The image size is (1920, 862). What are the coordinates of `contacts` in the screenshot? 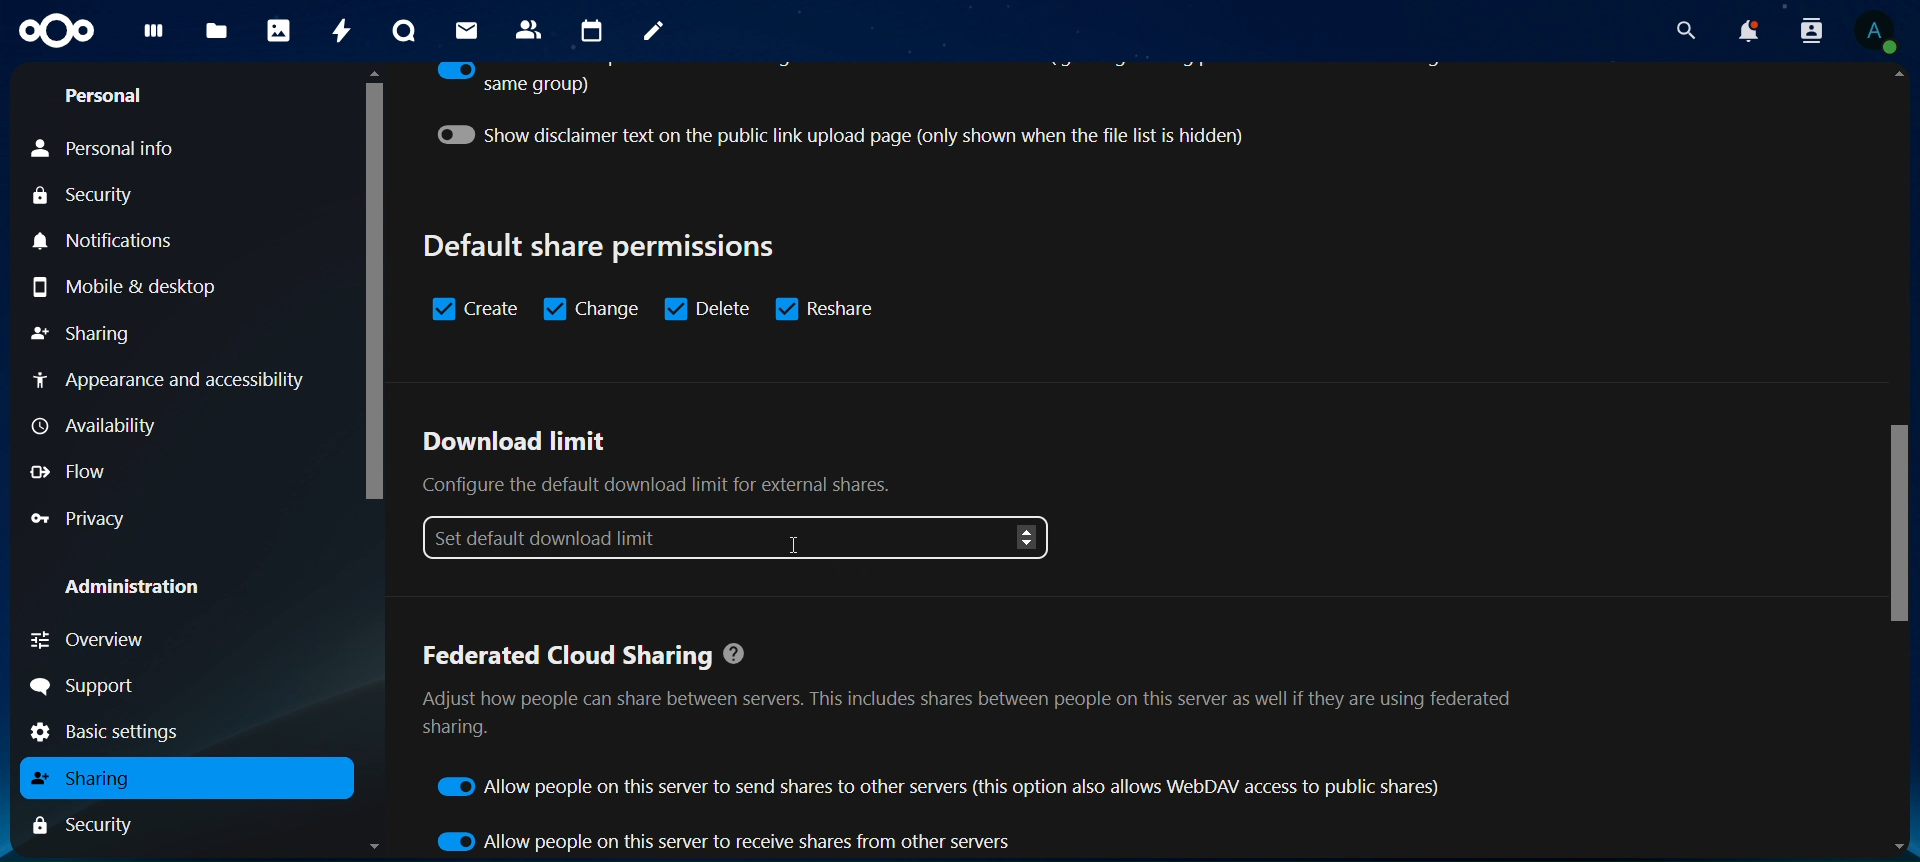 It's located at (532, 29).